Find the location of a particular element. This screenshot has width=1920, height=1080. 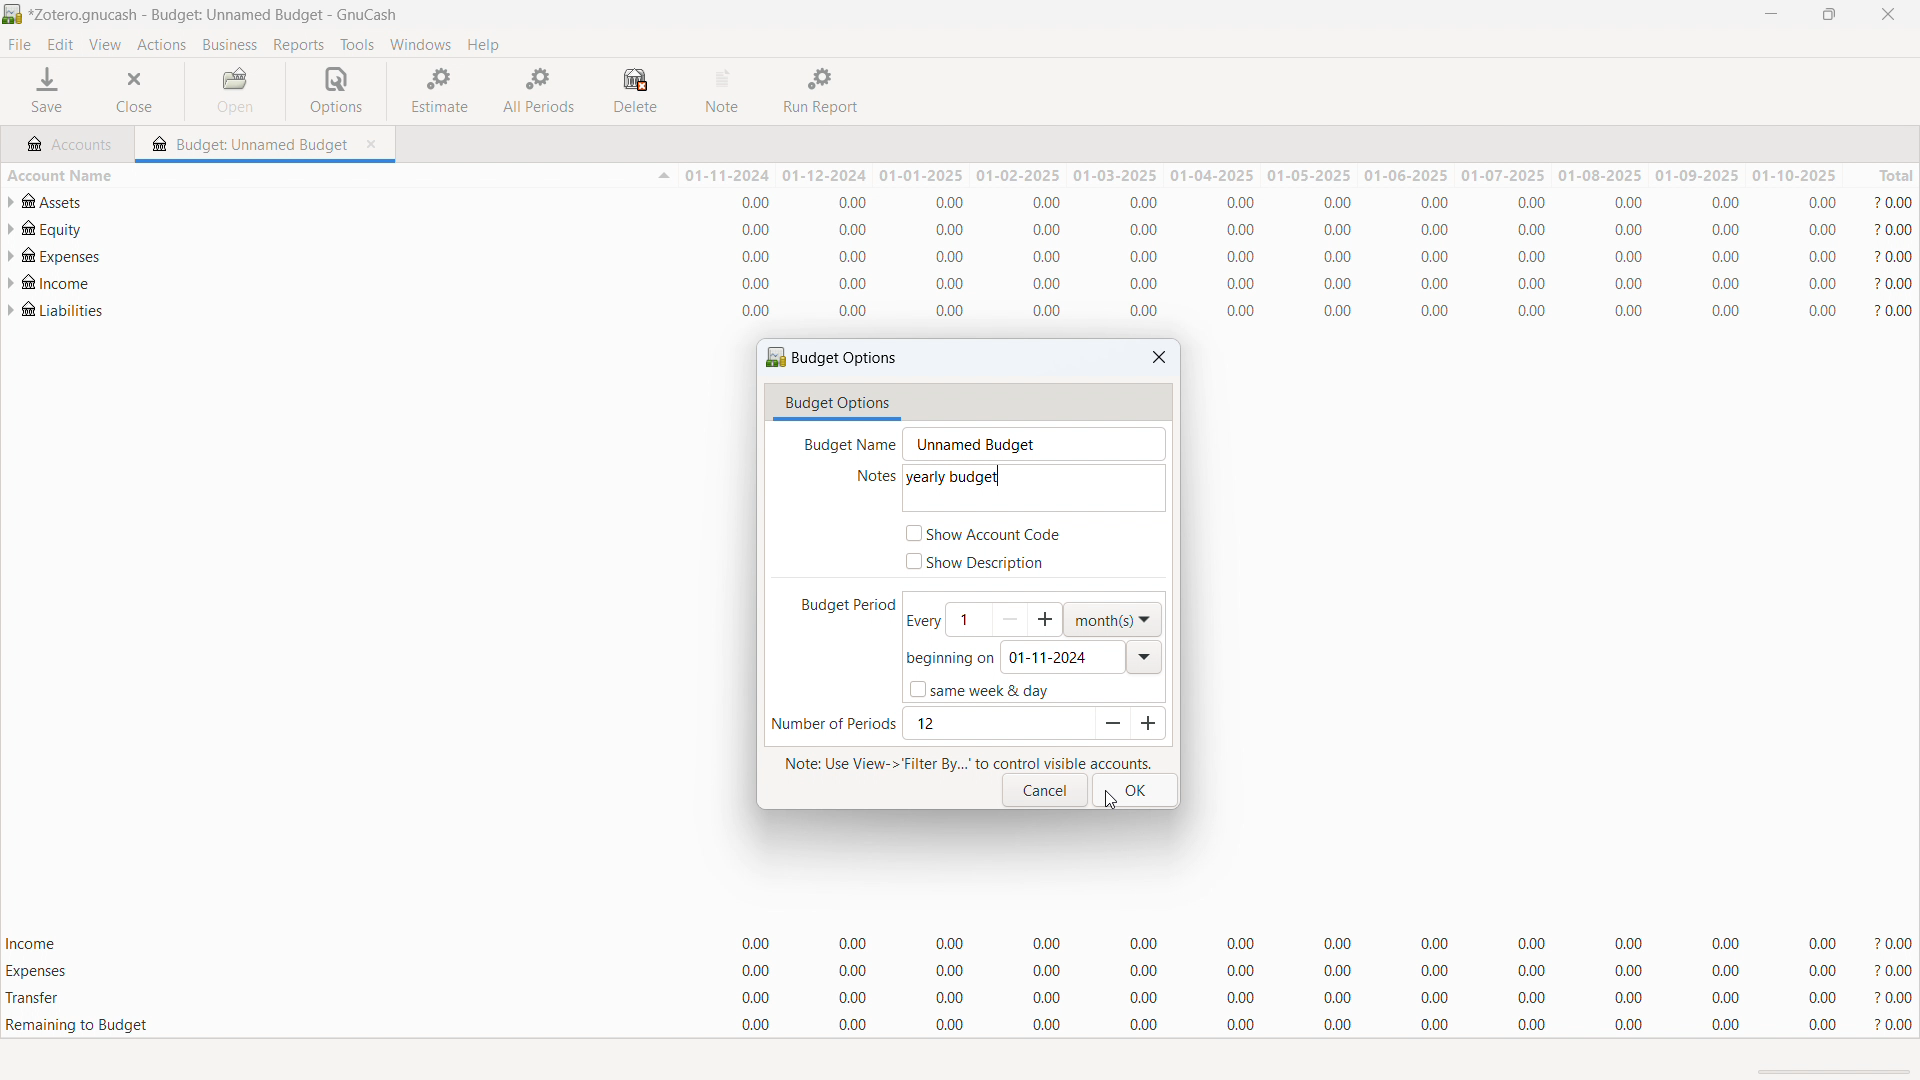

file is located at coordinates (19, 45).